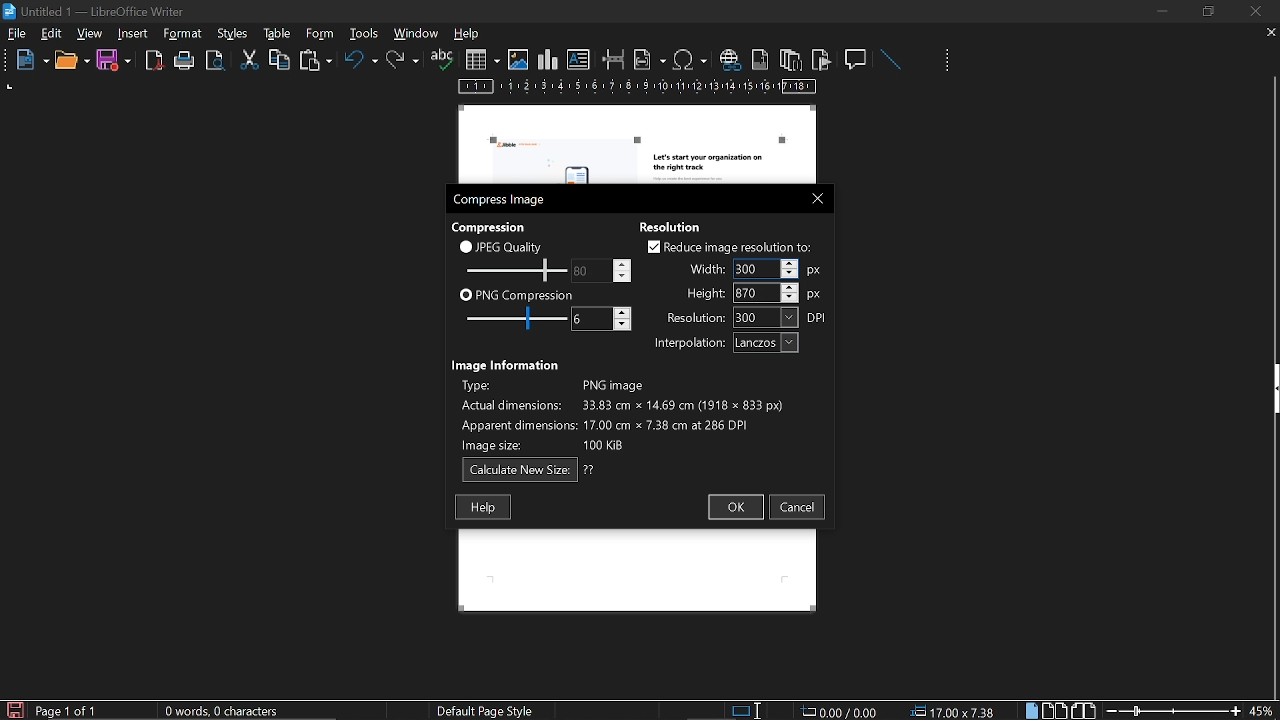 The width and height of the screenshot is (1280, 720). I want to click on standard selection, so click(748, 710).